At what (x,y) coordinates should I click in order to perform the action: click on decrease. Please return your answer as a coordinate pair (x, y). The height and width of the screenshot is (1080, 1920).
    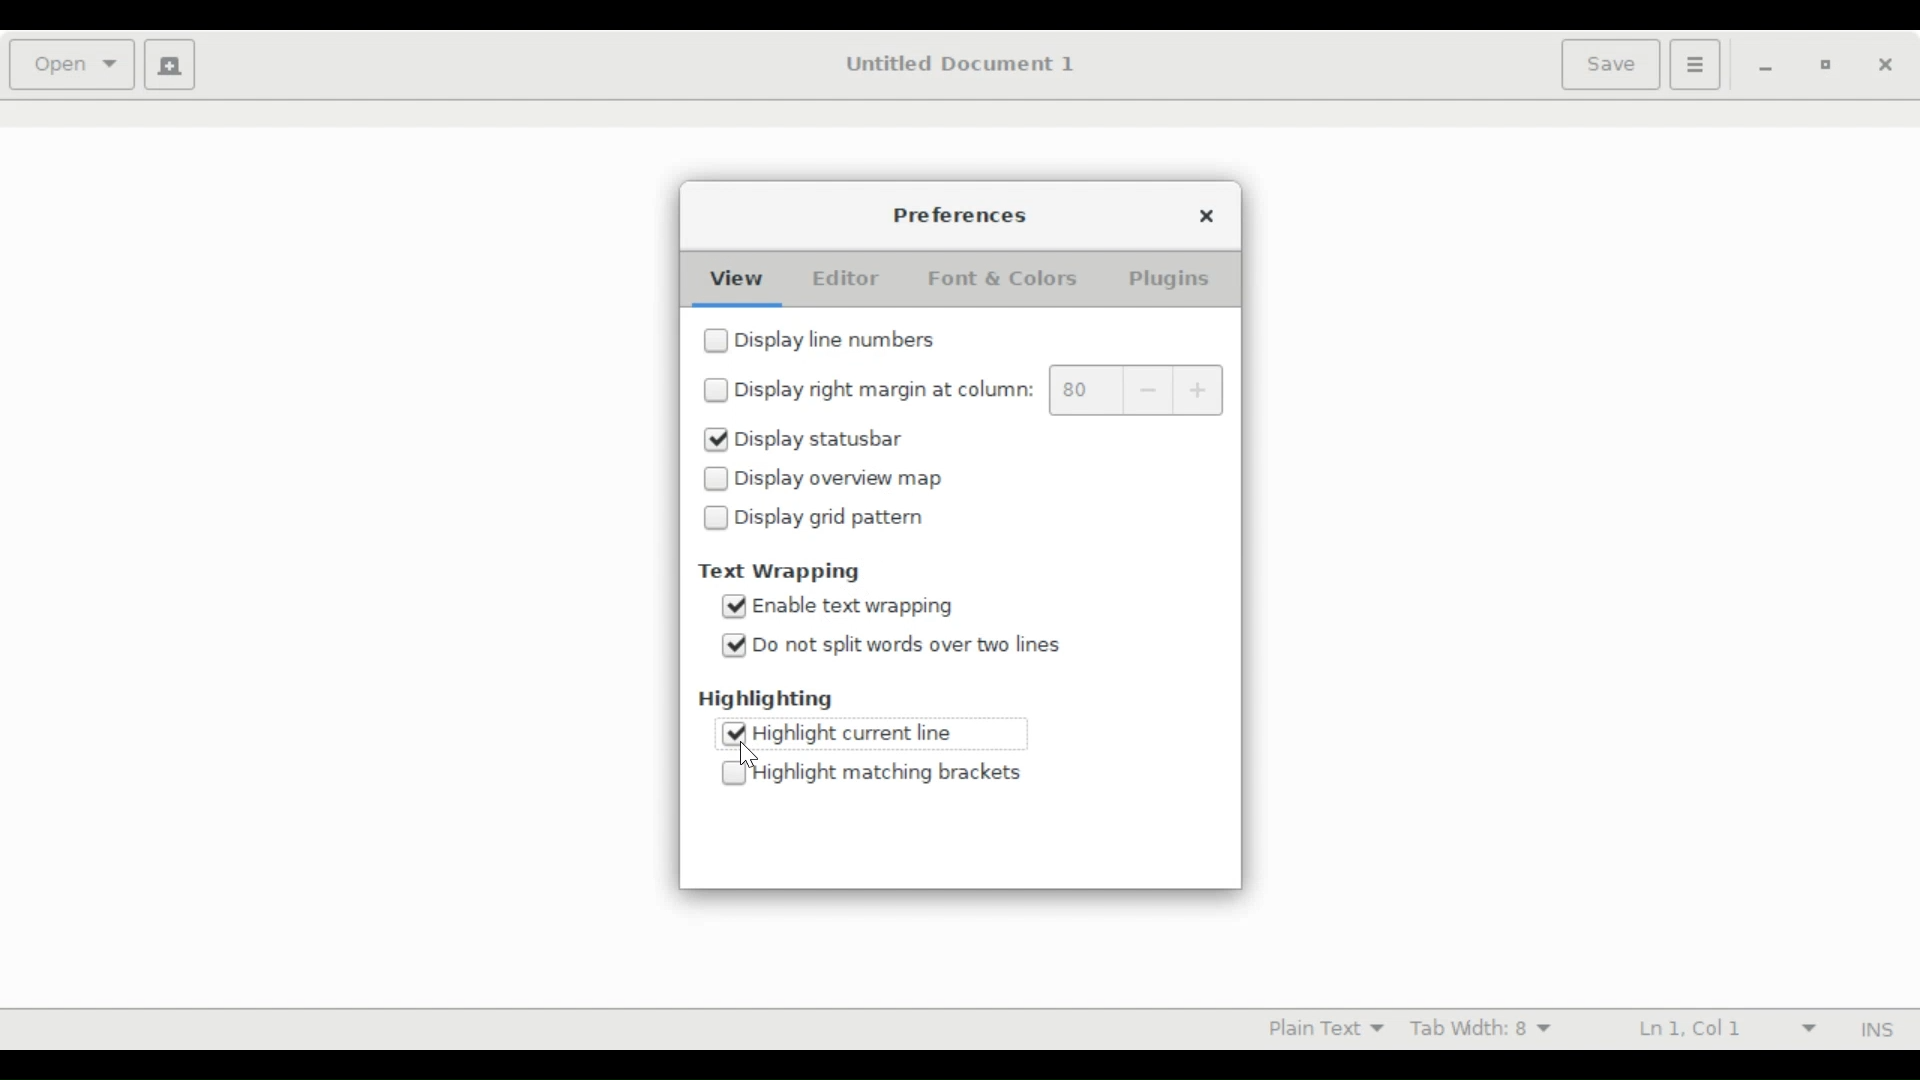
    Looking at the image, I should click on (1149, 391).